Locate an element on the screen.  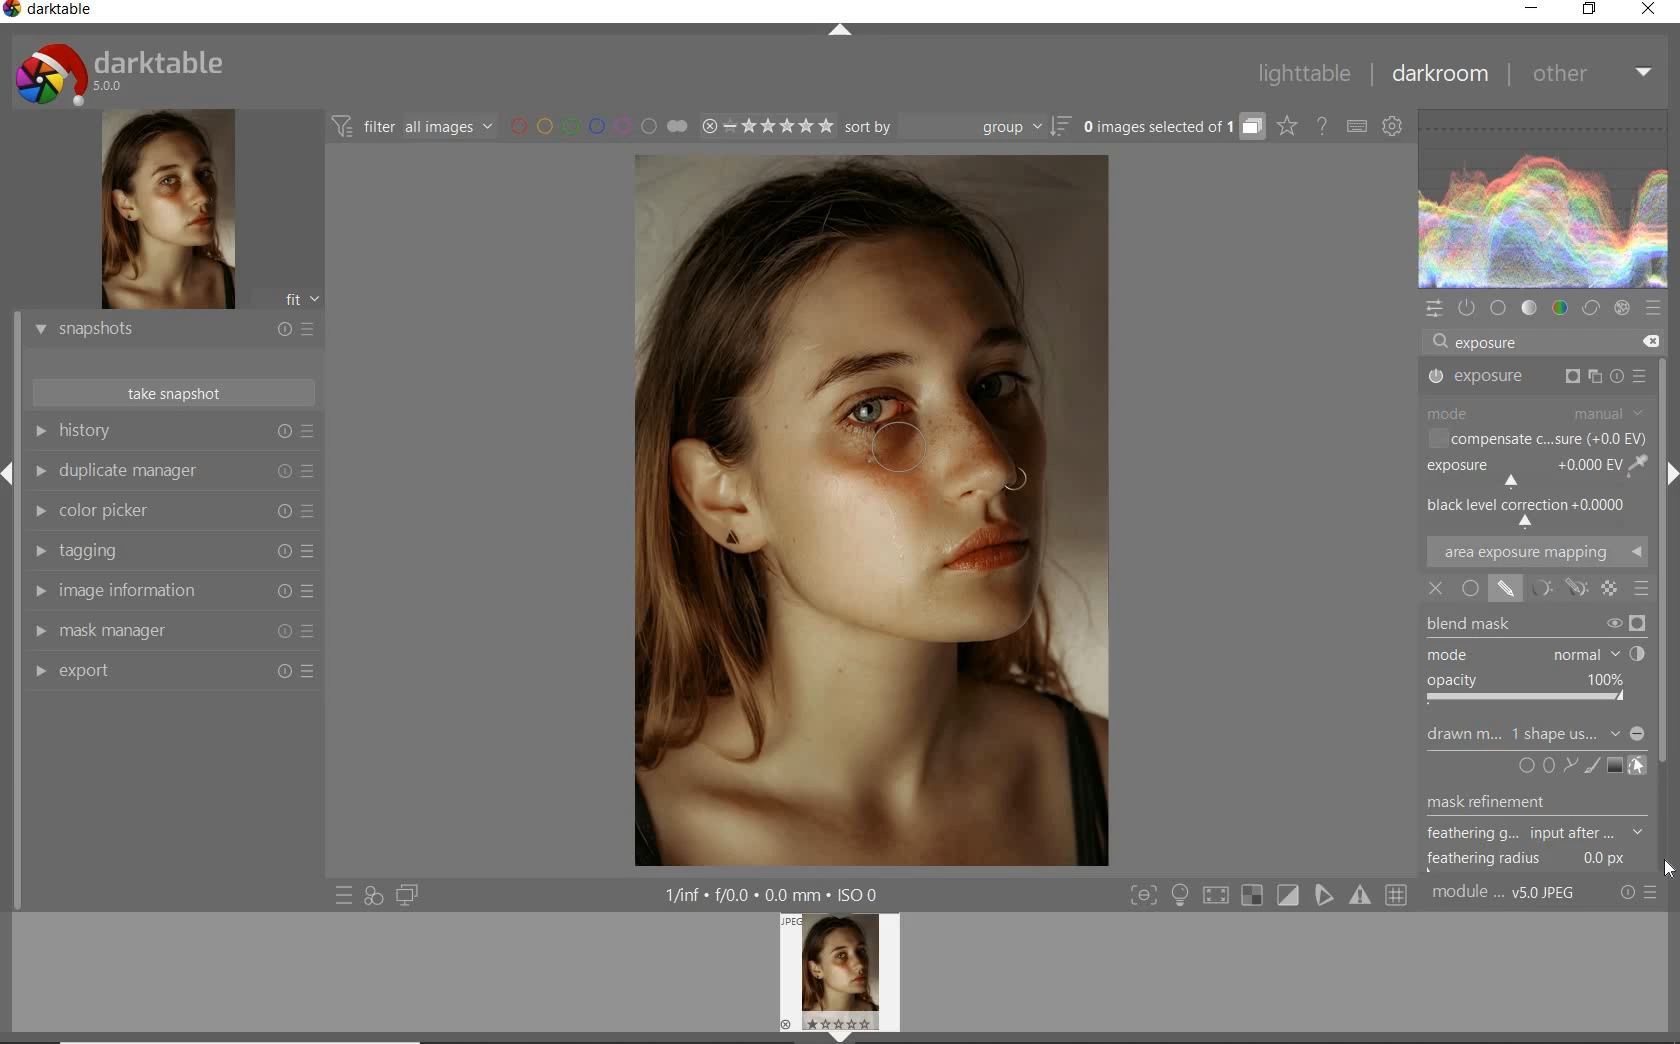
enable online help is located at coordinates (1322, 128).